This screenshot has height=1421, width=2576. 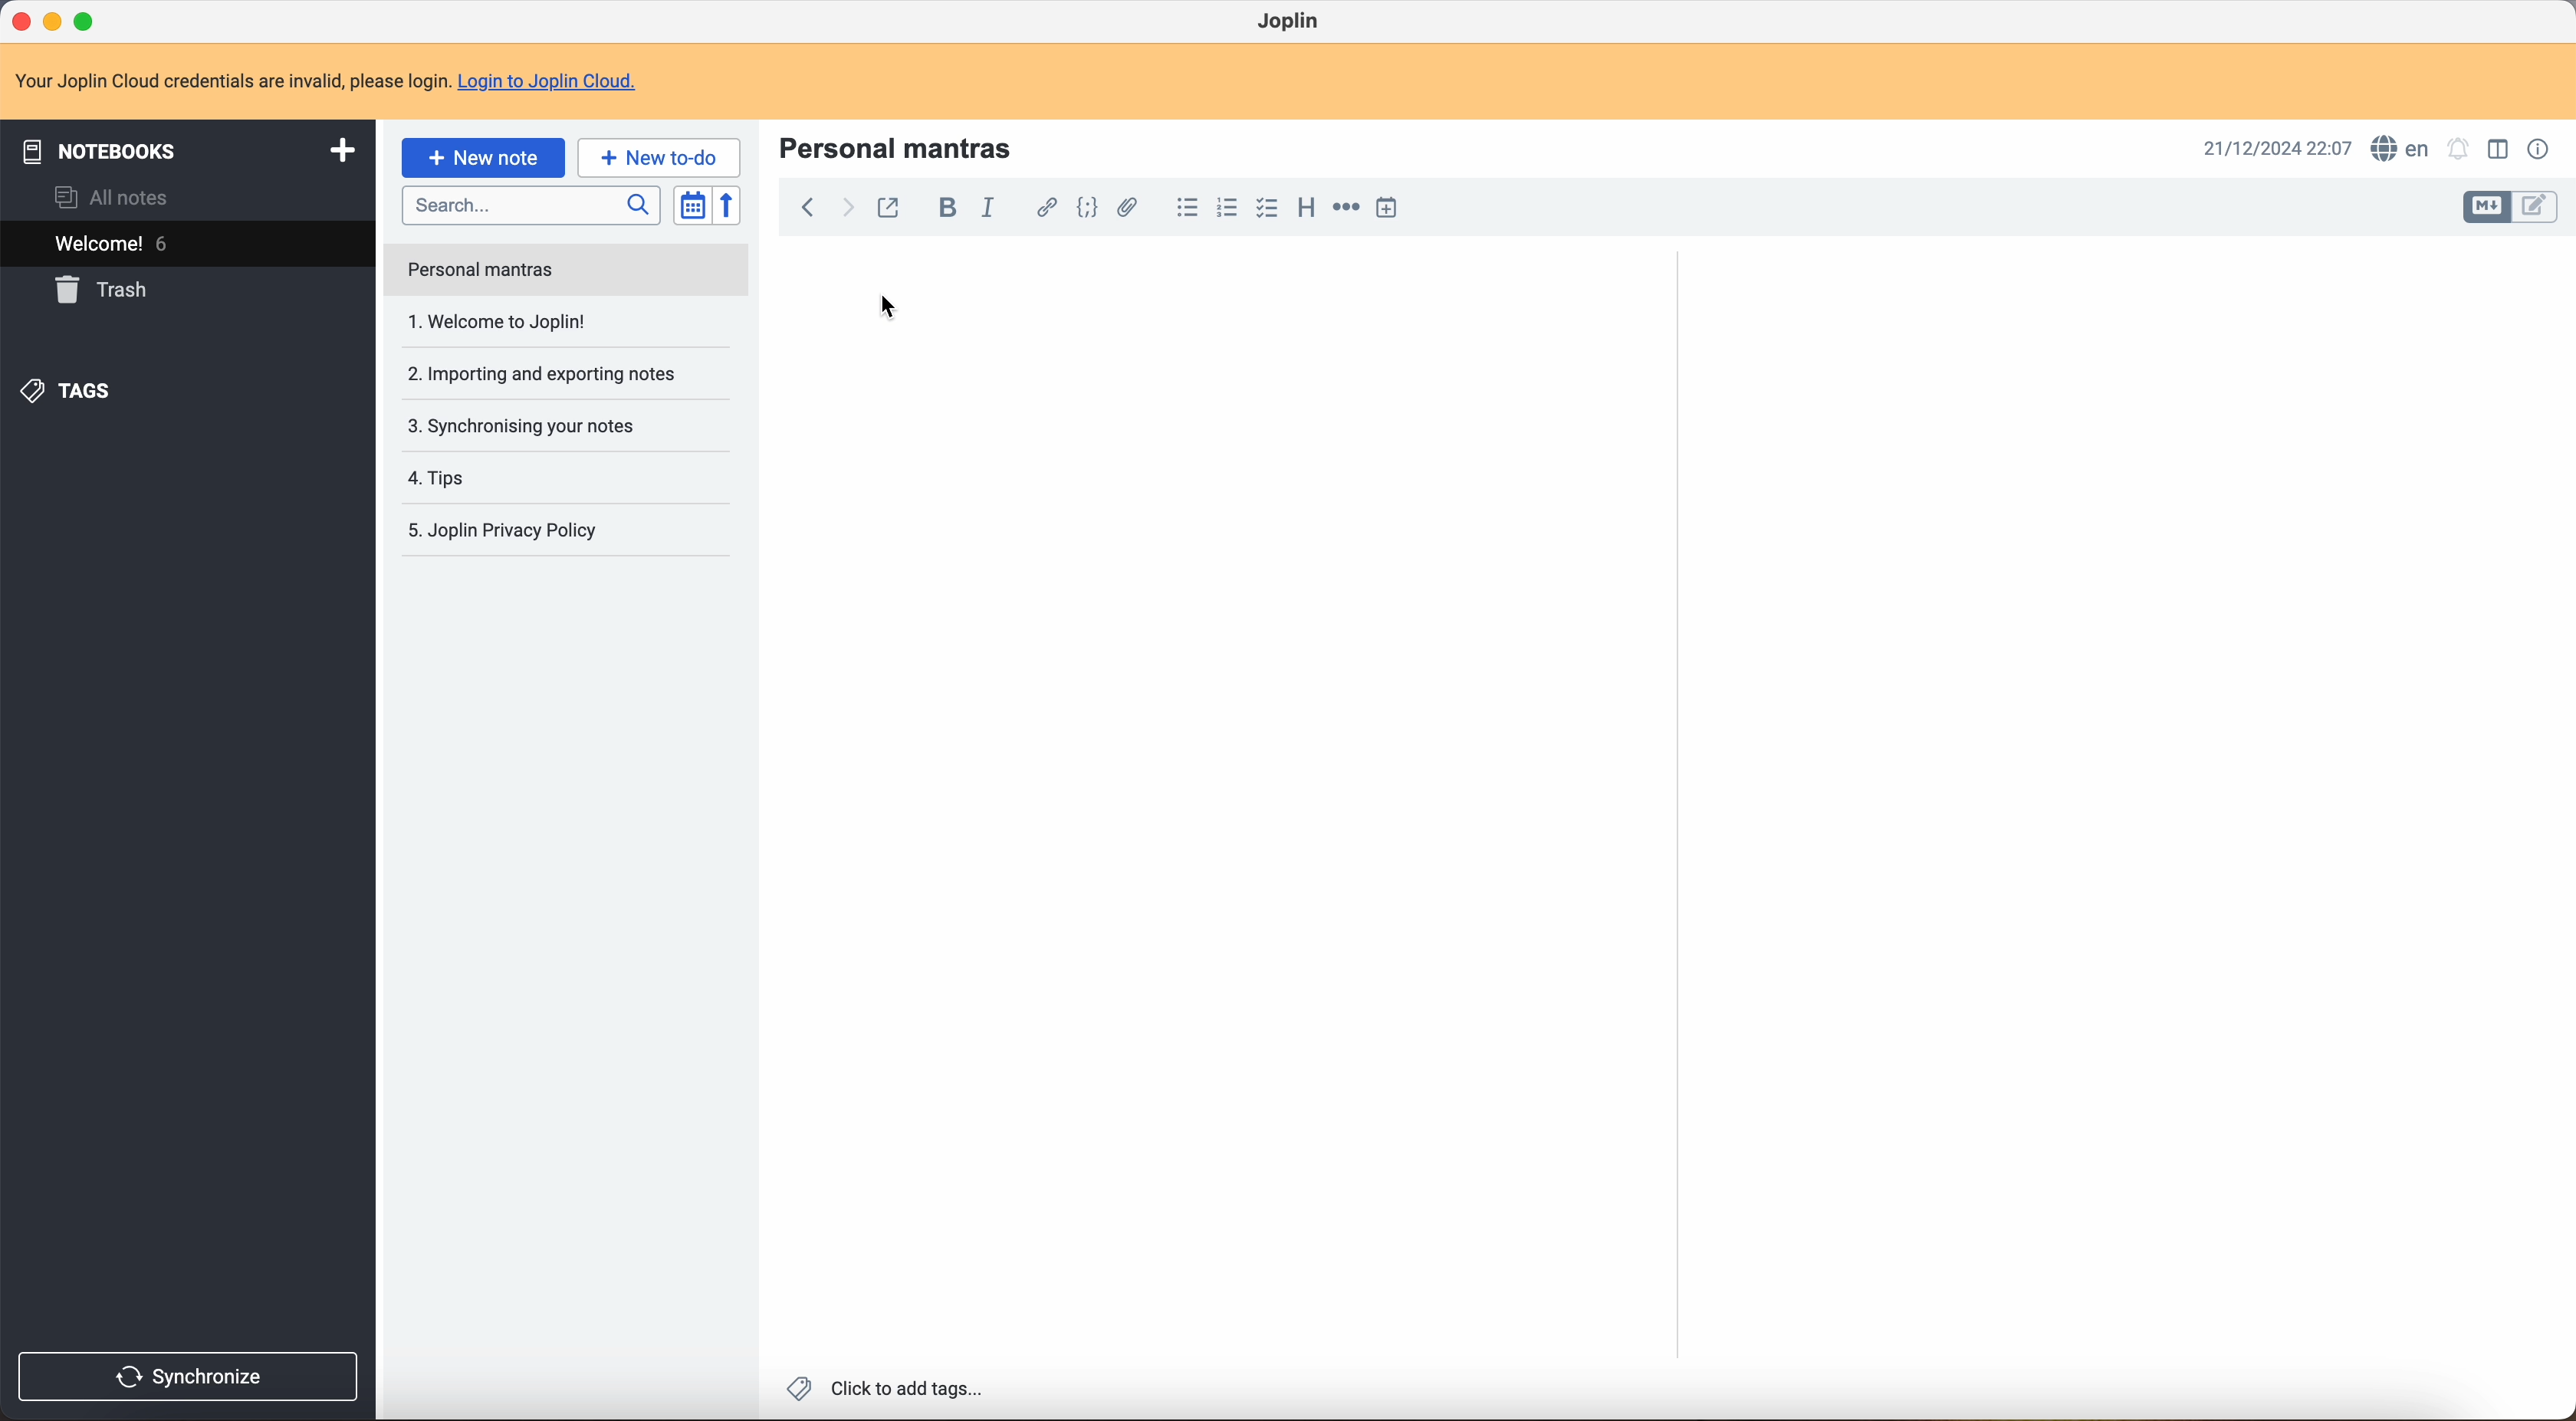 I want to click on bold, so click(x=950, y=207).